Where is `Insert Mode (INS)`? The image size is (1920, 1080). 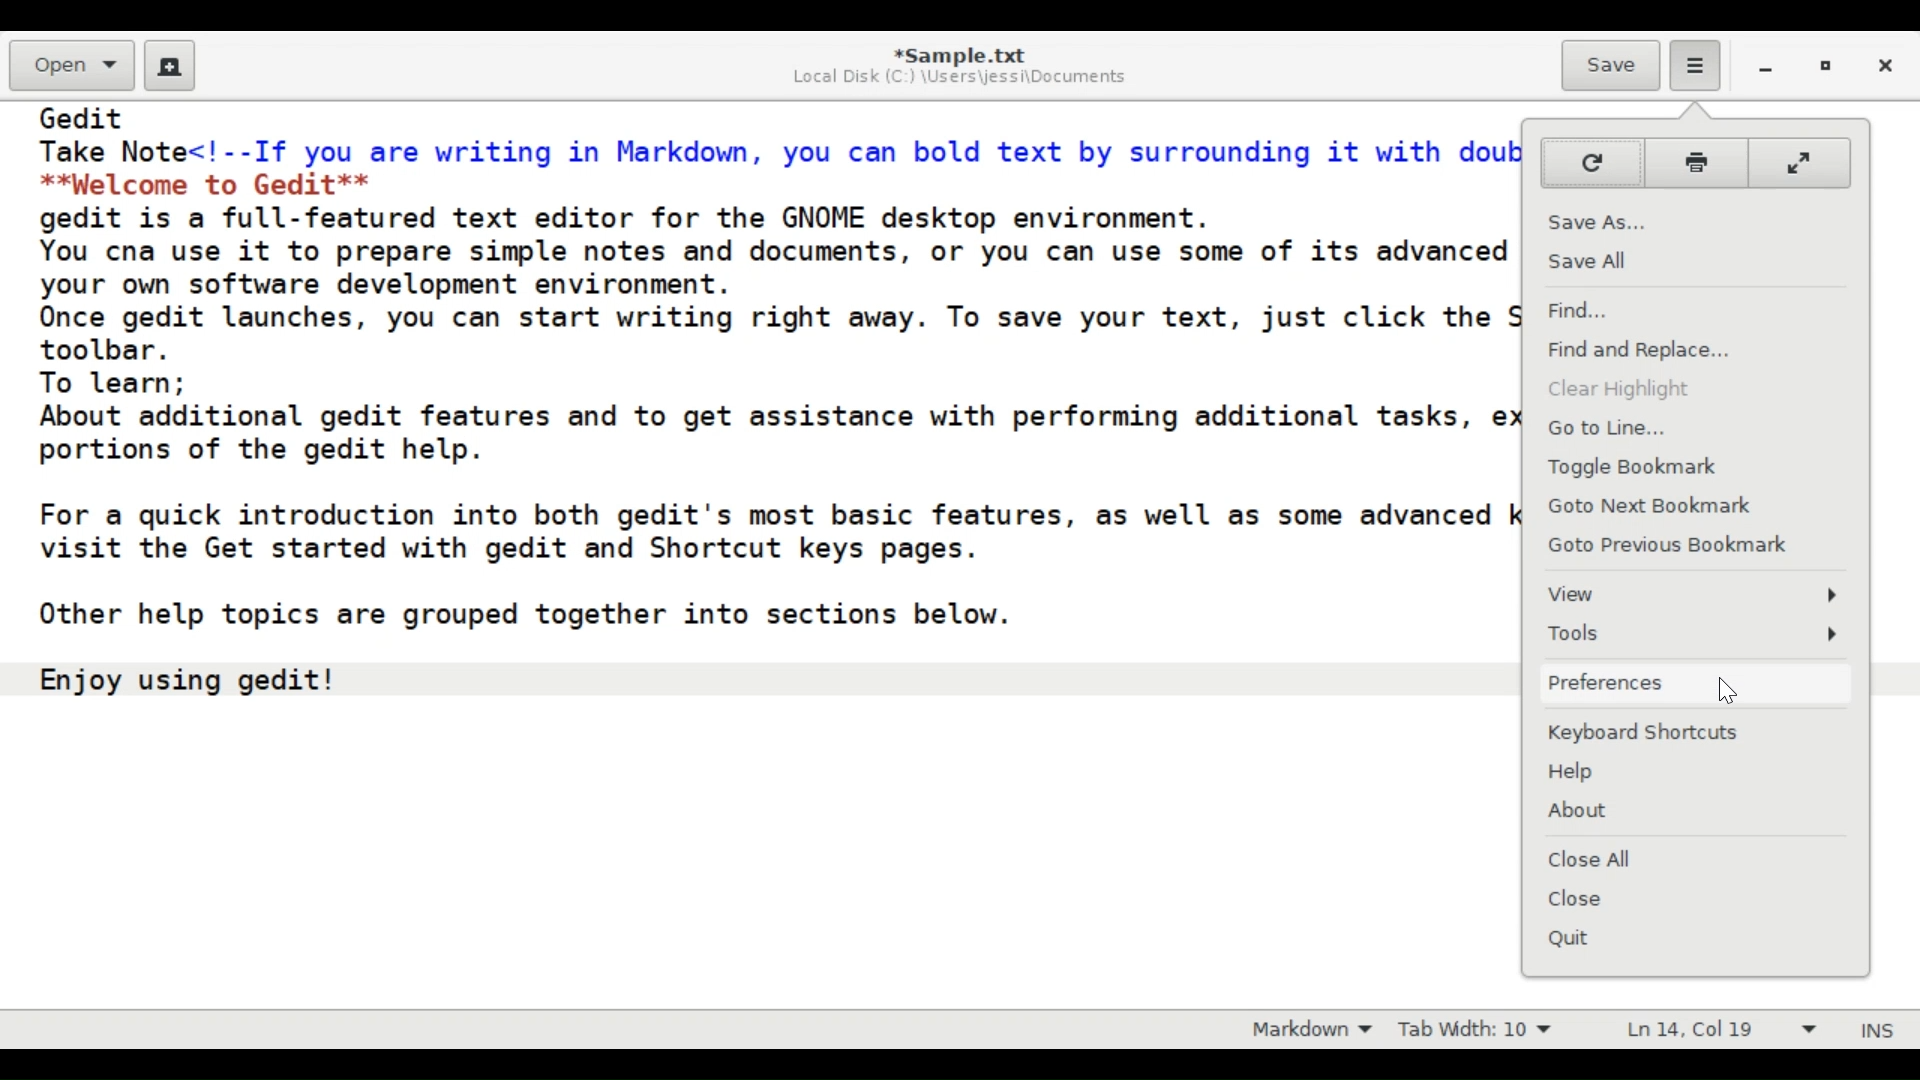
Insert Mode (INS) is located at coordinates (1874, 1029).